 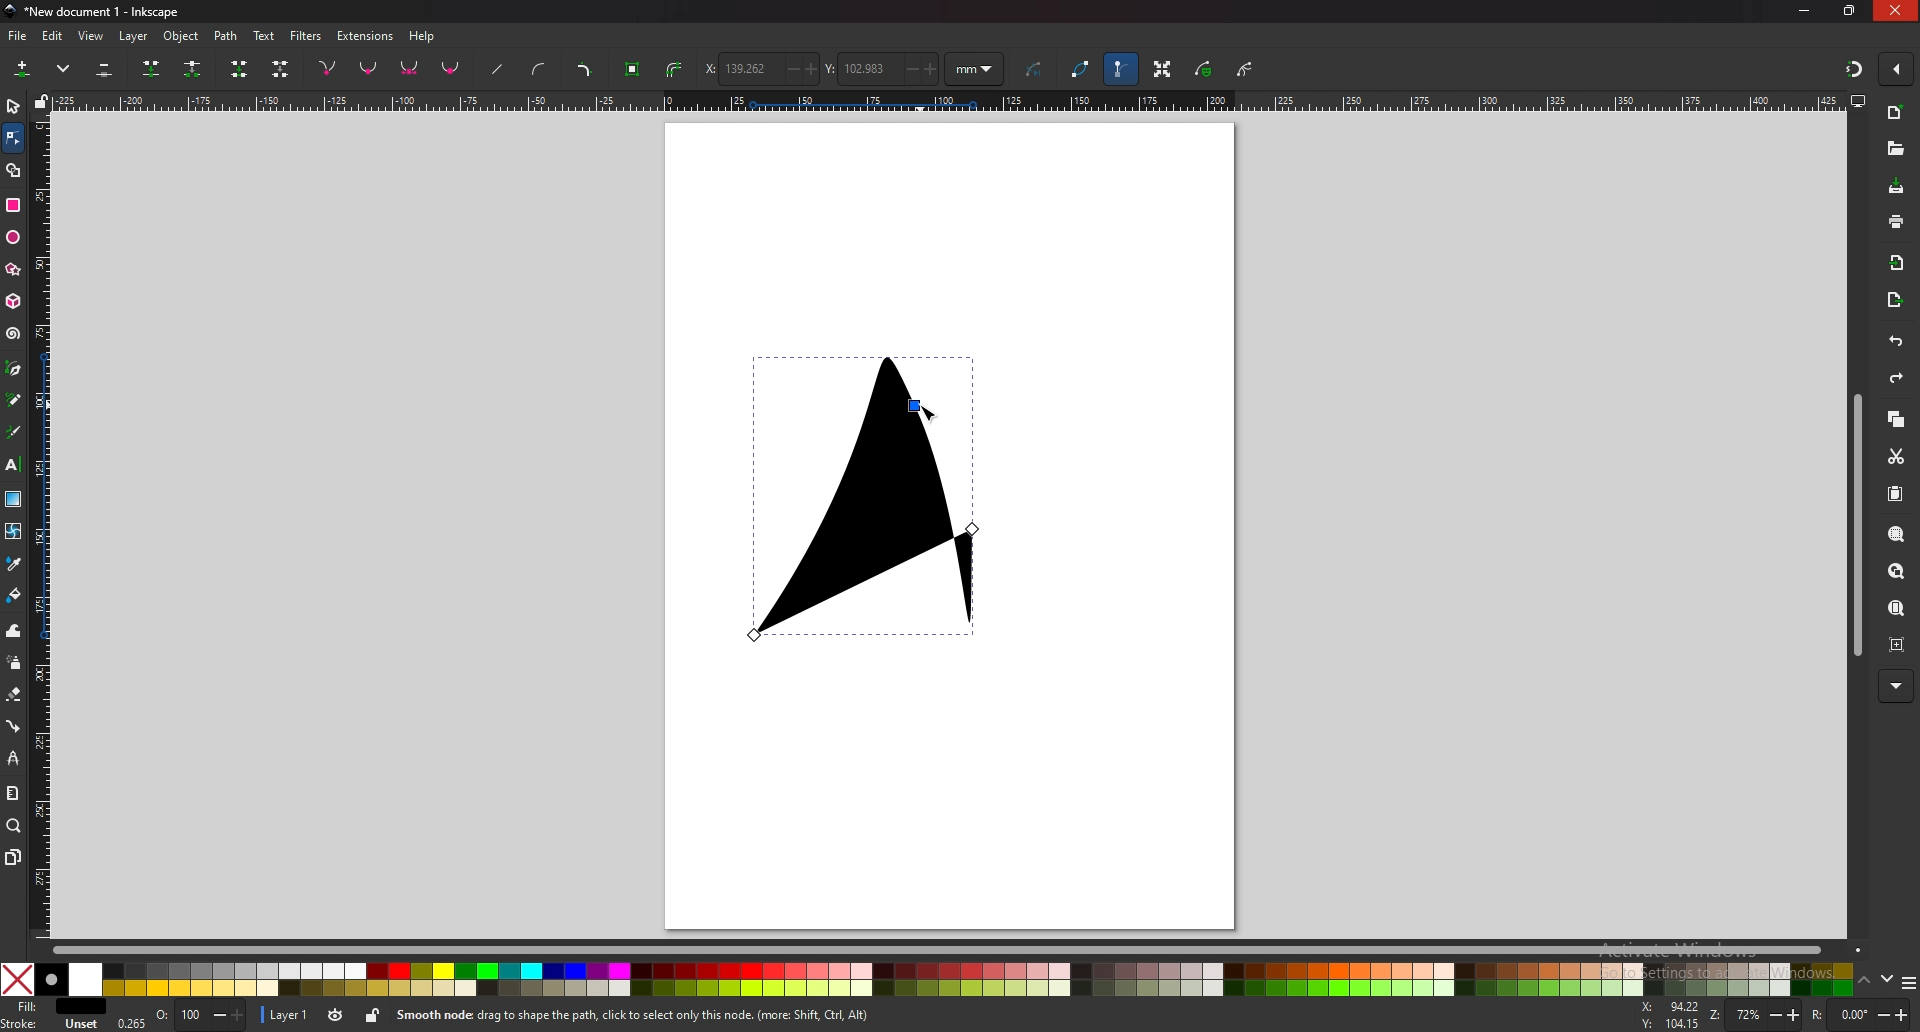 What do you see at coordinates (1864, 981) in the screenshot?
I see `up` at bounding box center [1864, 981].